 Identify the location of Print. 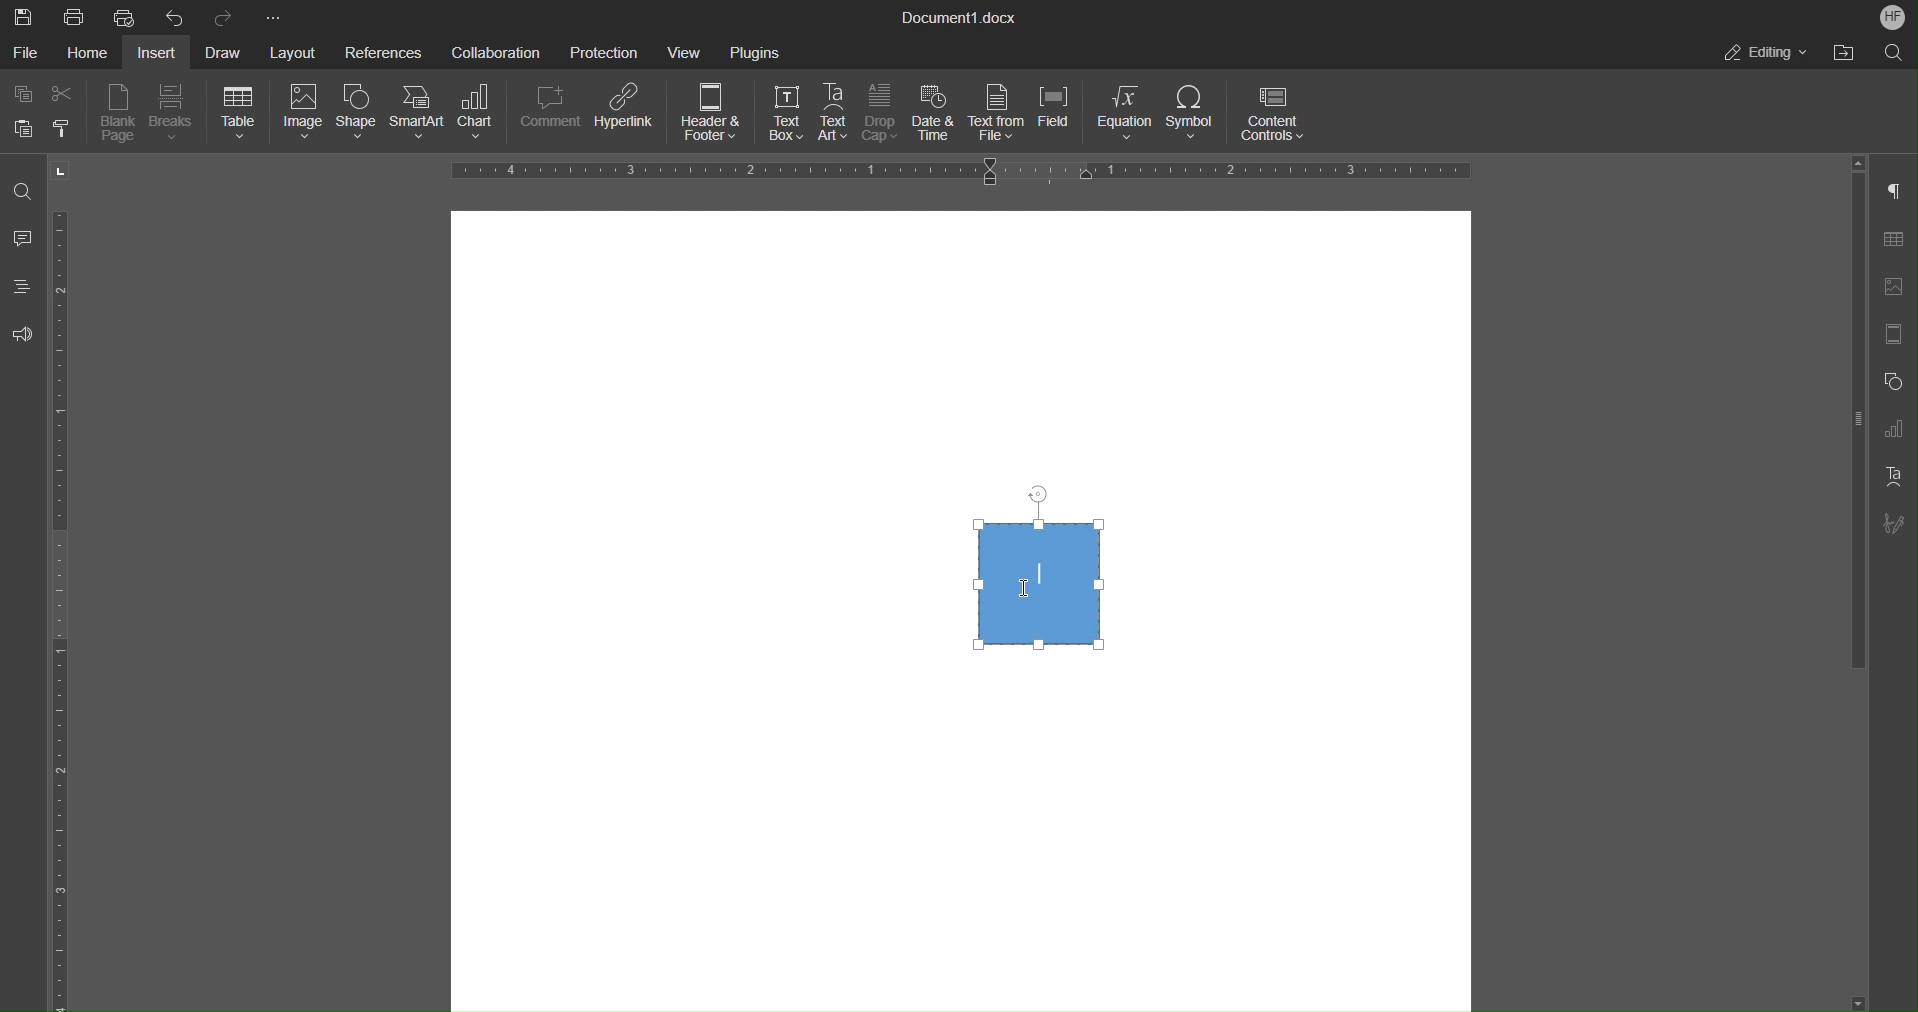
(75, 16).